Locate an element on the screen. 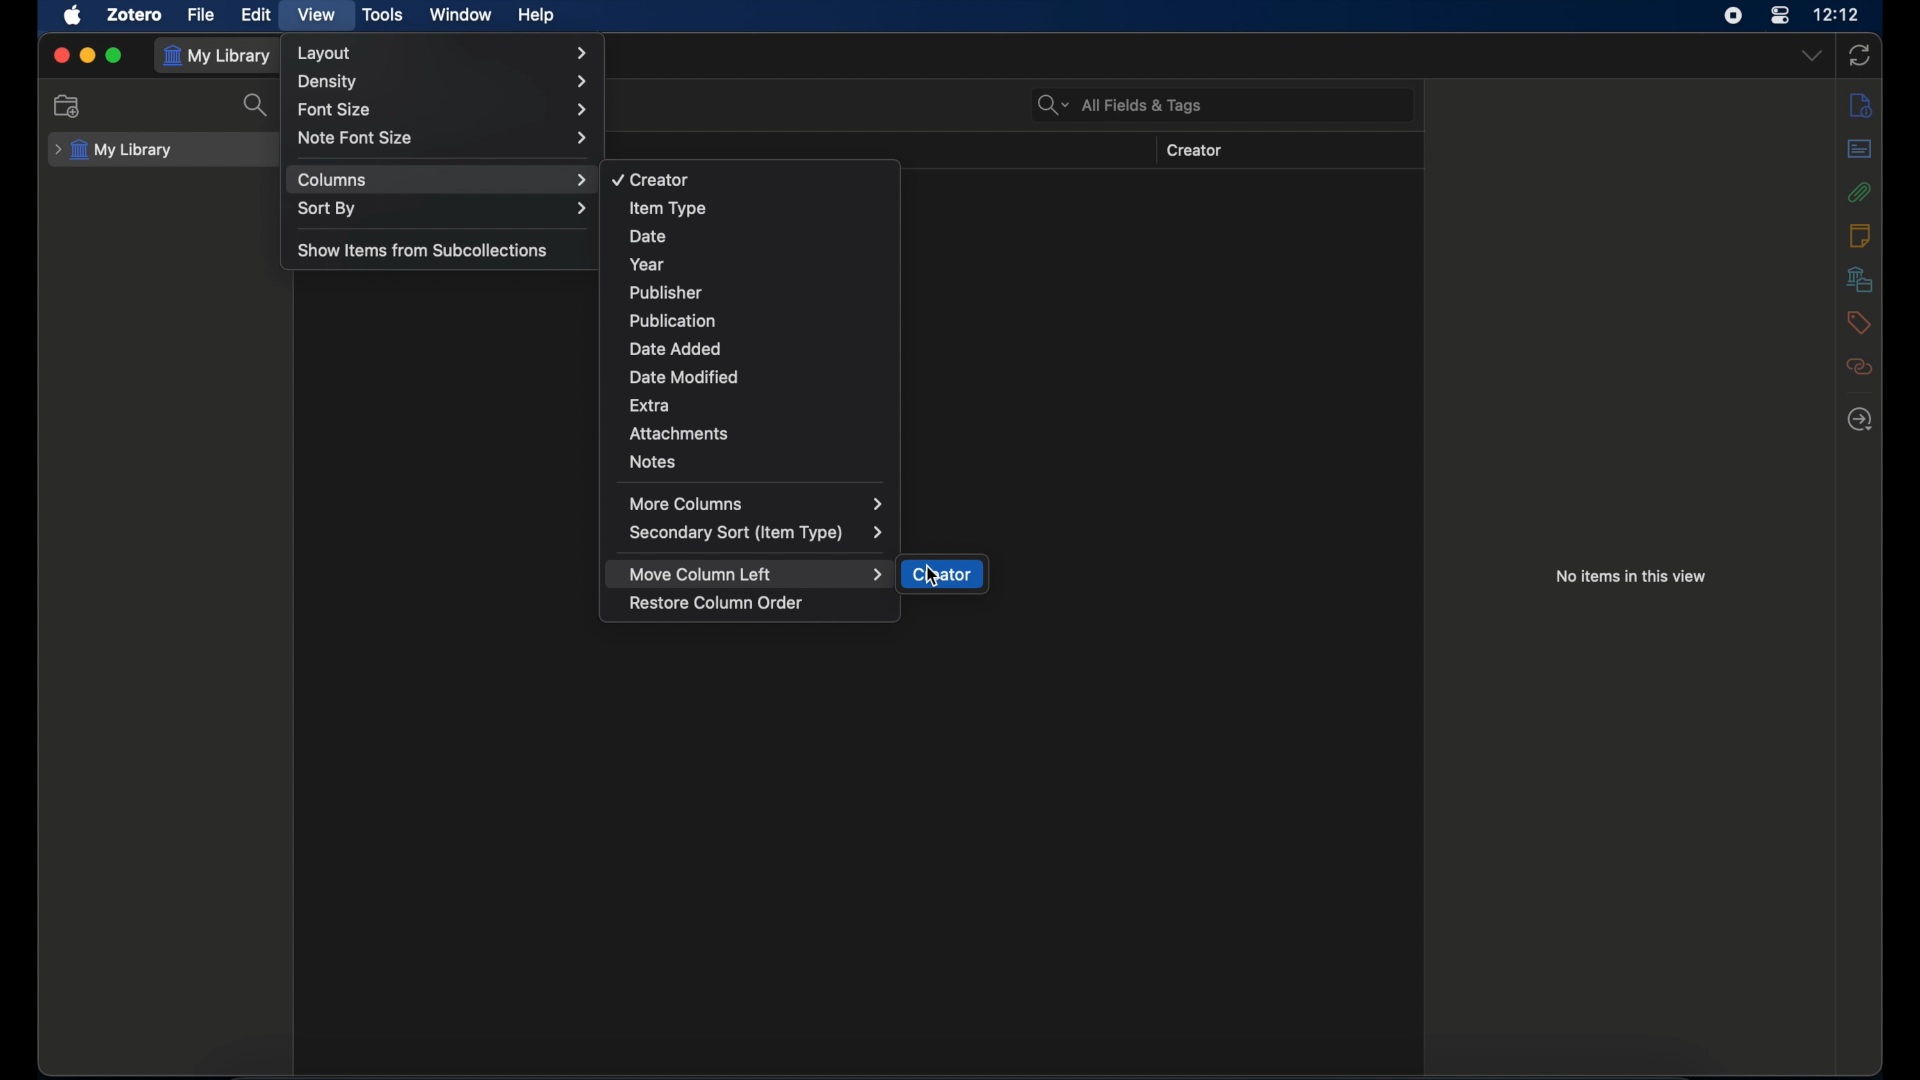  edit is located at coordinates (258, 15).